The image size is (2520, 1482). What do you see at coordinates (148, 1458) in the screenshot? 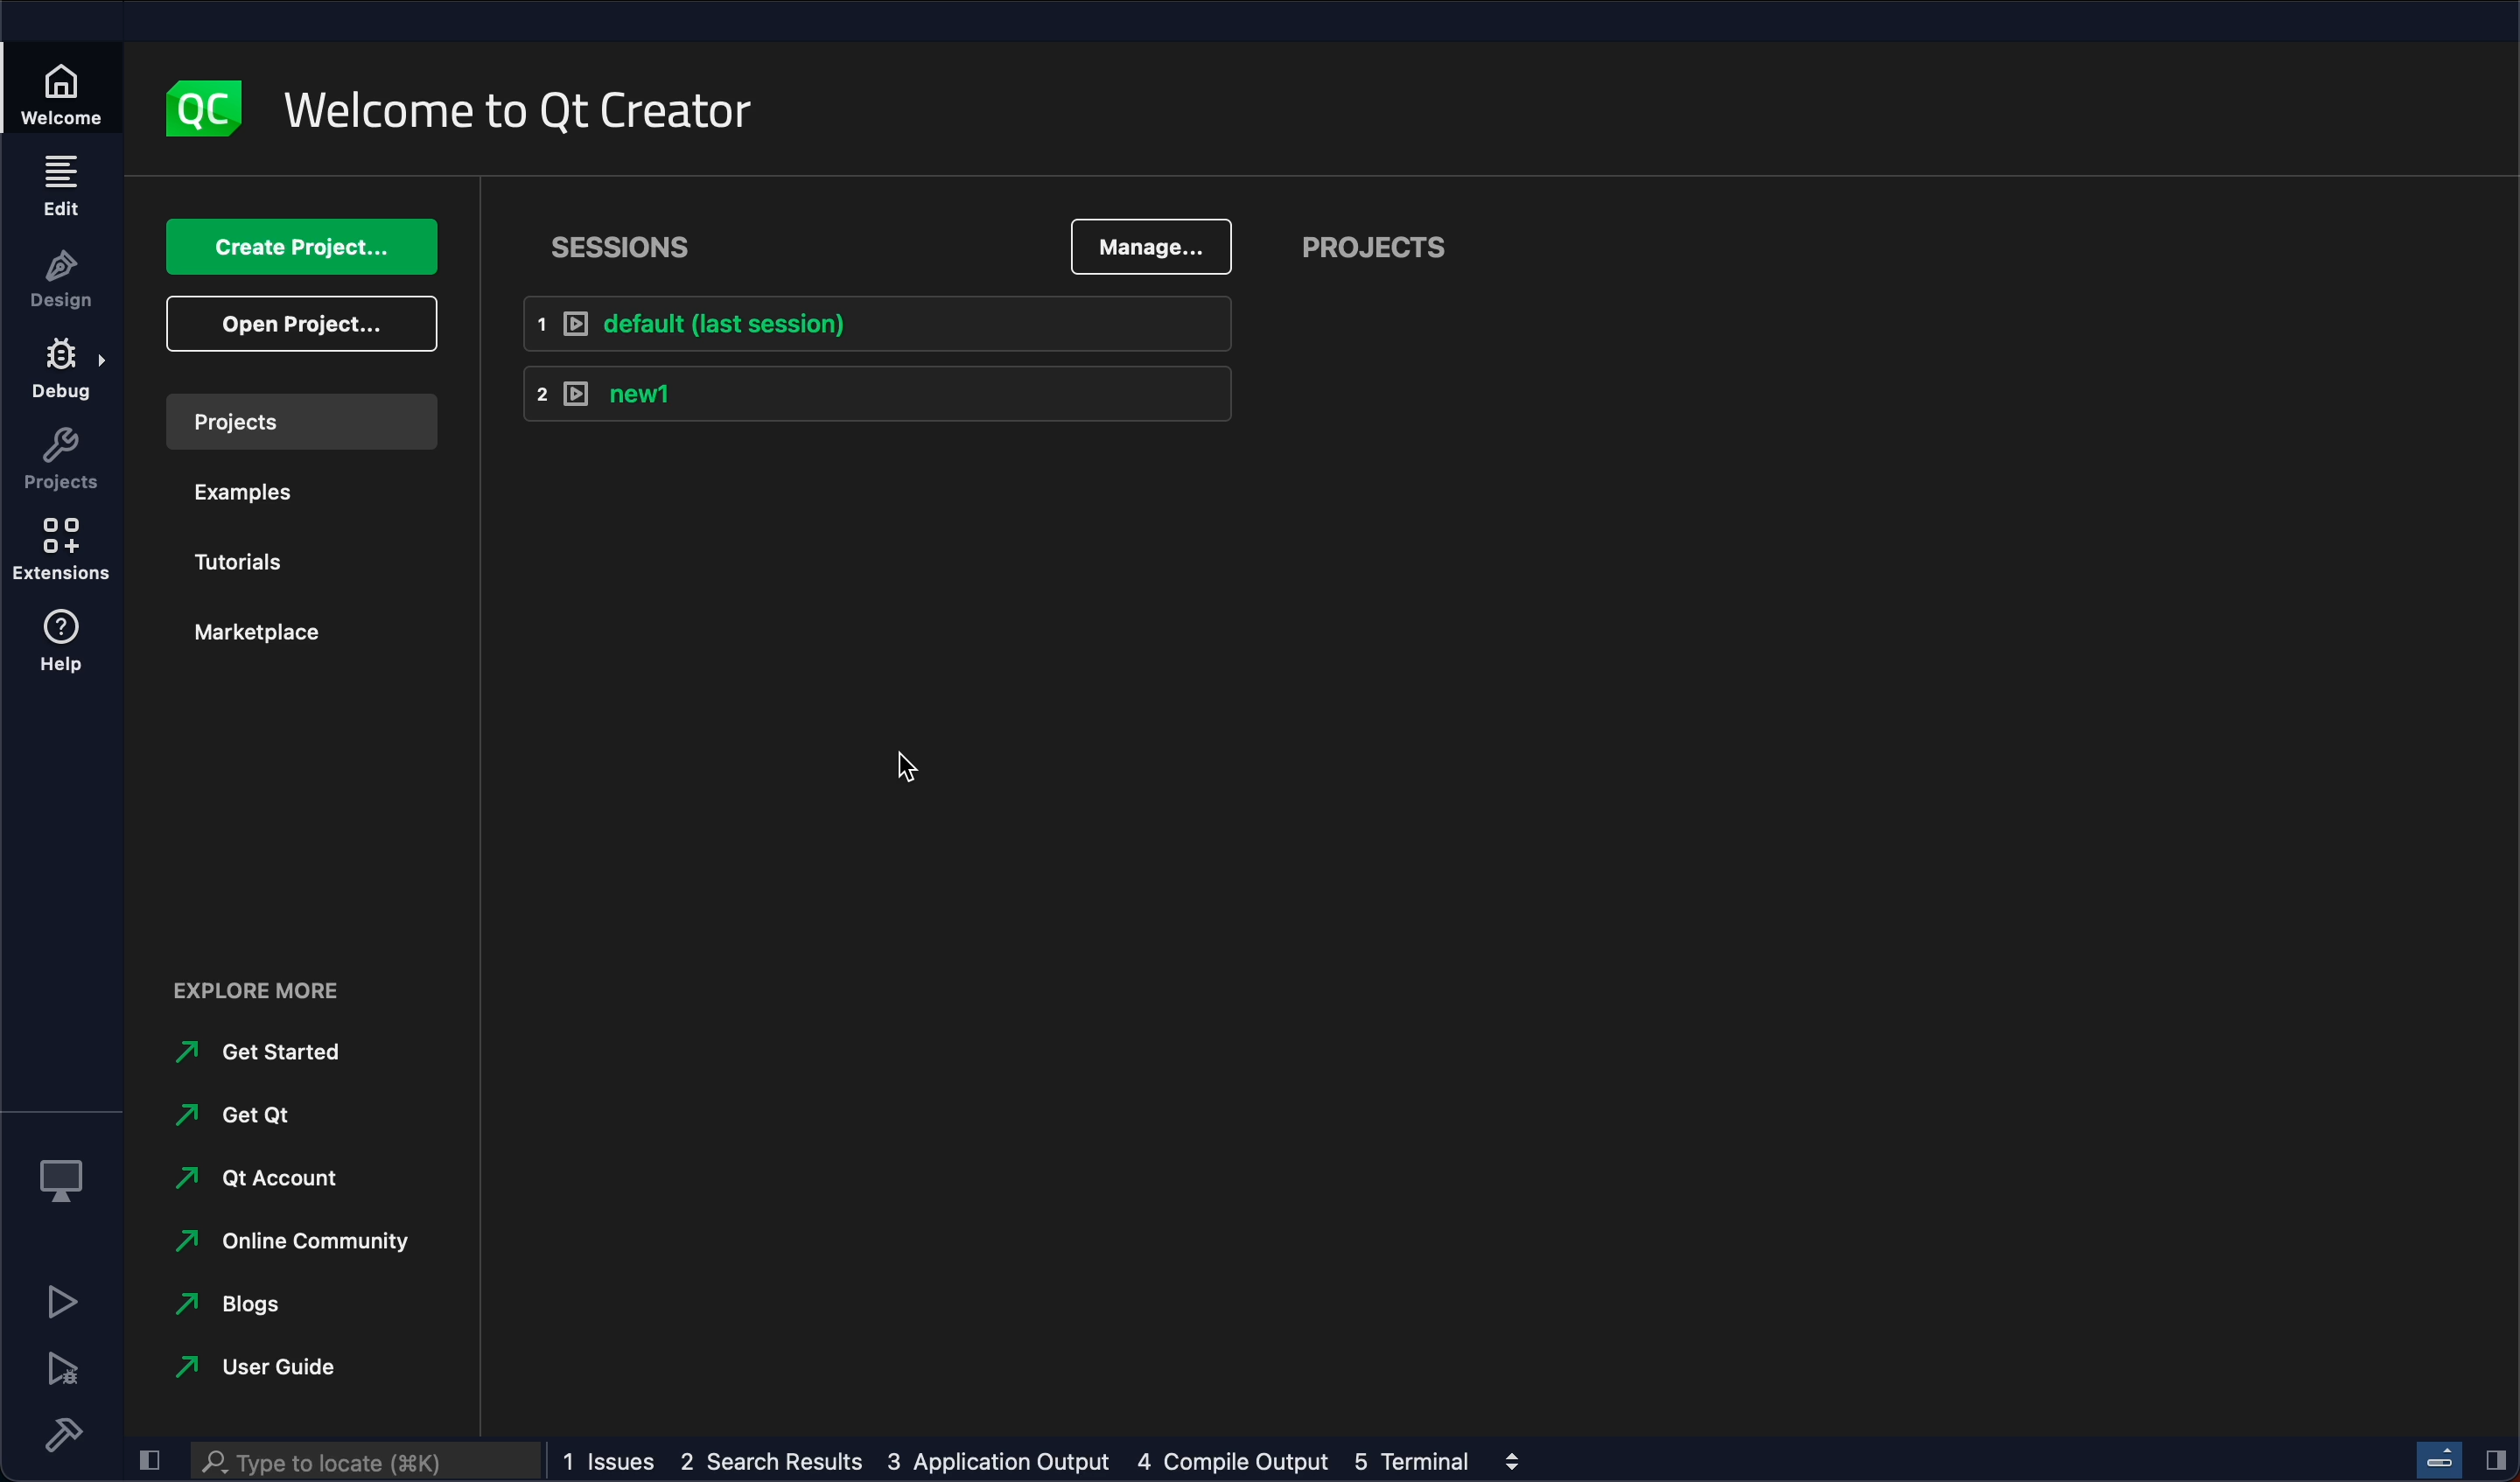
I see `close slidebar` at bounding box center [148, 1458].